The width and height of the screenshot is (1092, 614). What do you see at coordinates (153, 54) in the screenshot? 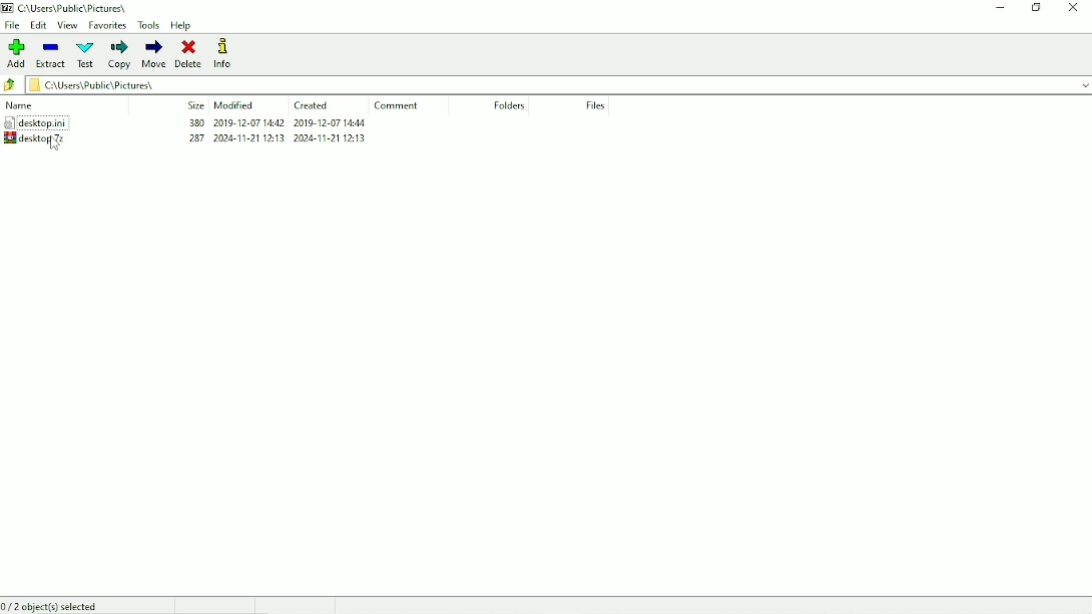
I see `Move` at bounding box center [153, 54].